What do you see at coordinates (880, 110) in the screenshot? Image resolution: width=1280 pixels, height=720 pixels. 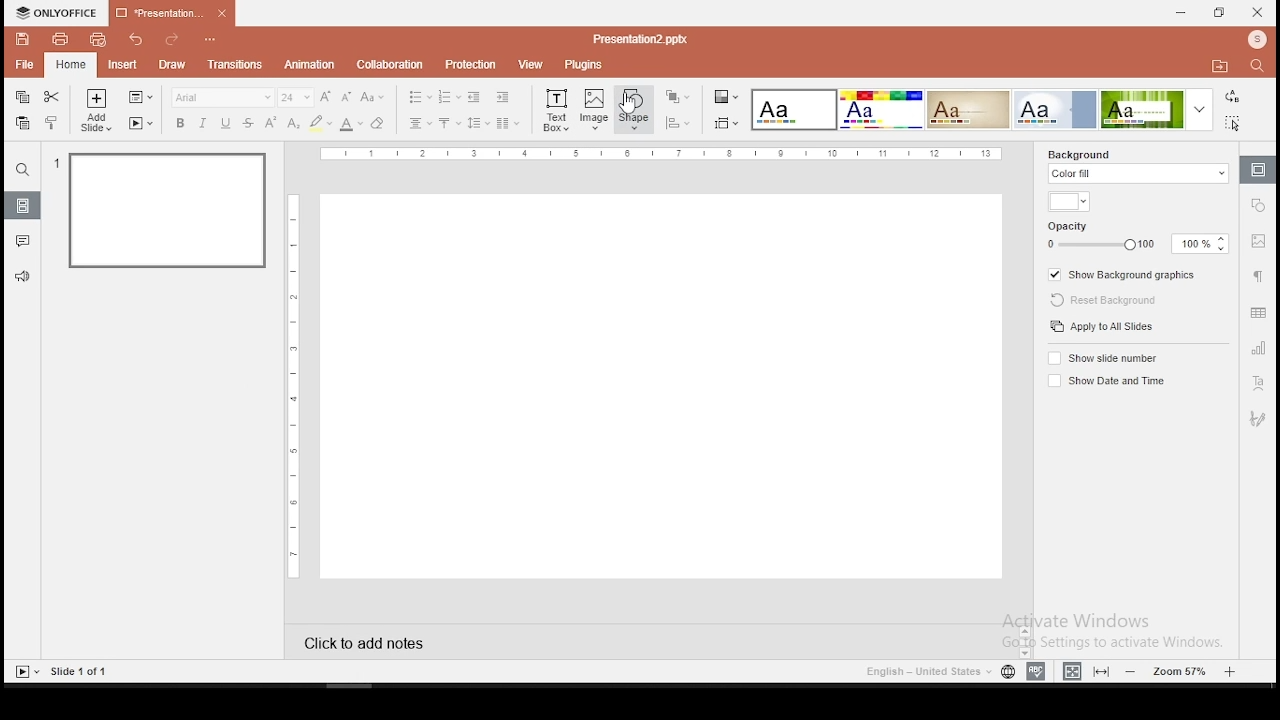 I see `` at bounding box center [880, 110].